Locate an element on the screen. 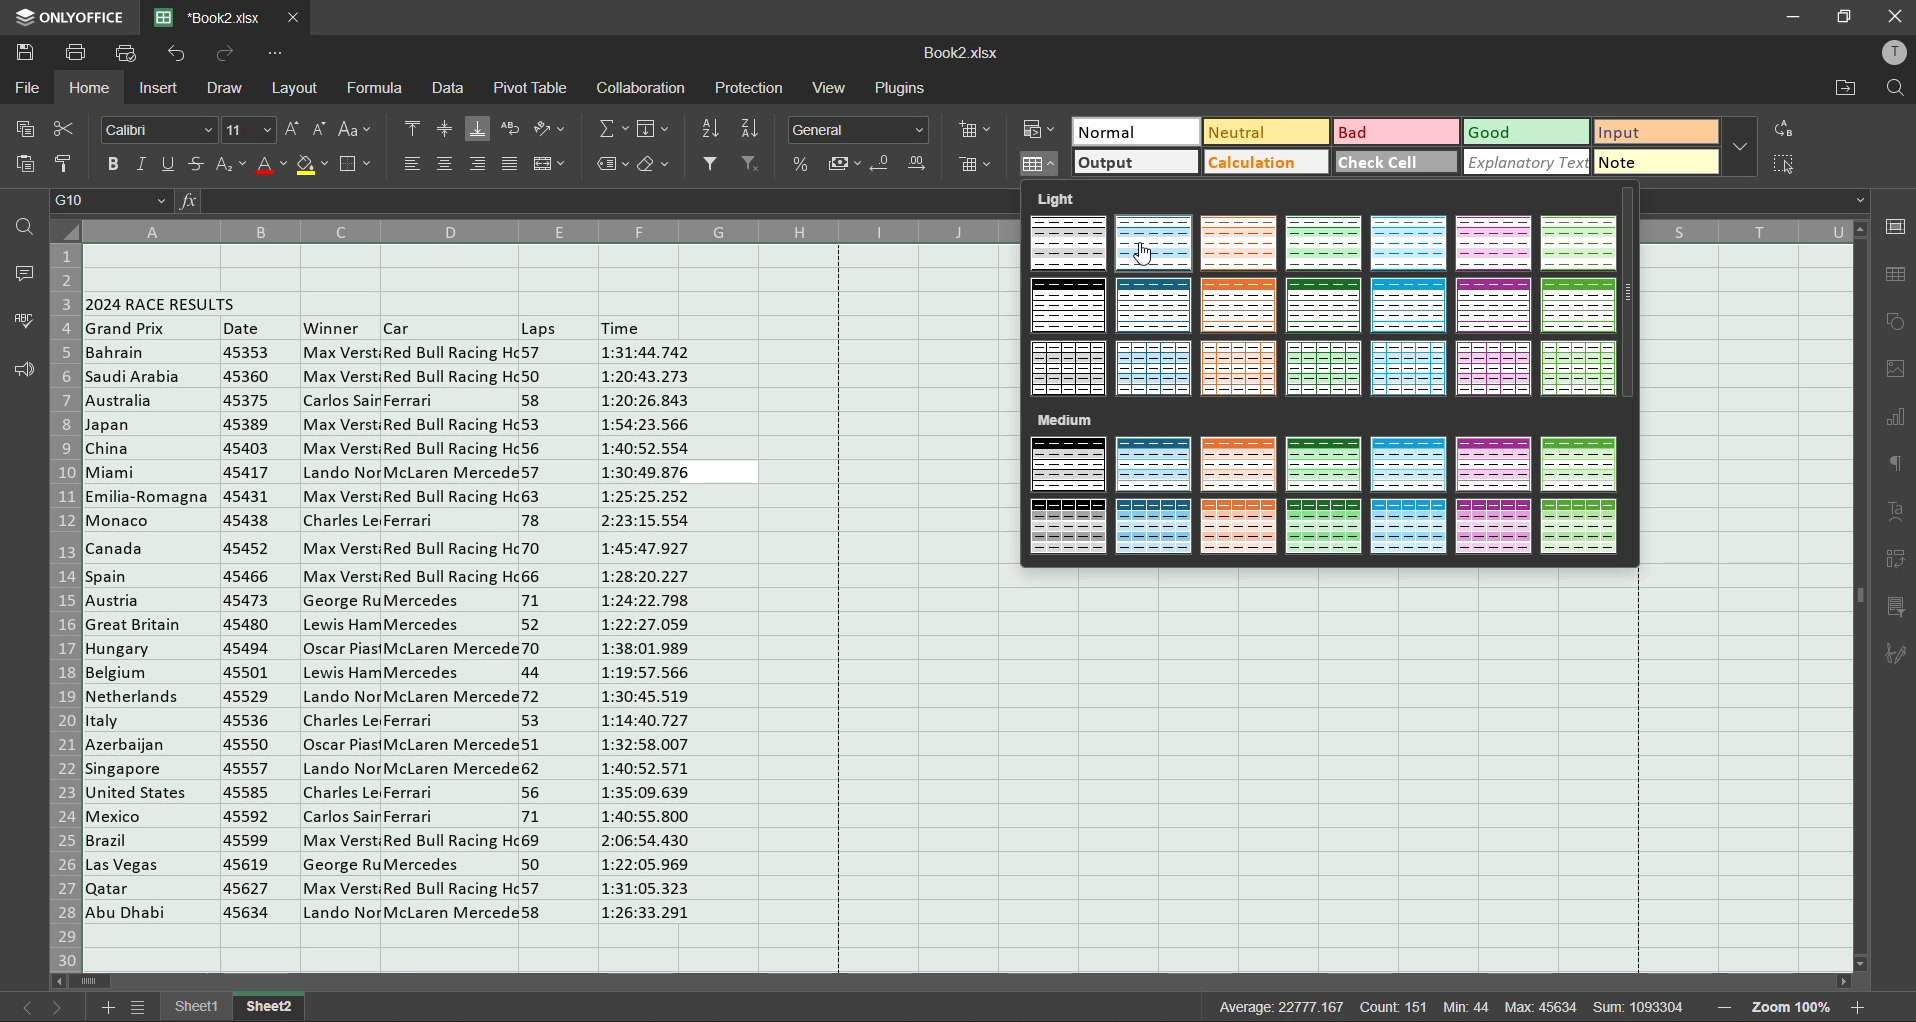 The width and height of the screenshot is (1916, 1022). align top is located at coordinates (411, 129).